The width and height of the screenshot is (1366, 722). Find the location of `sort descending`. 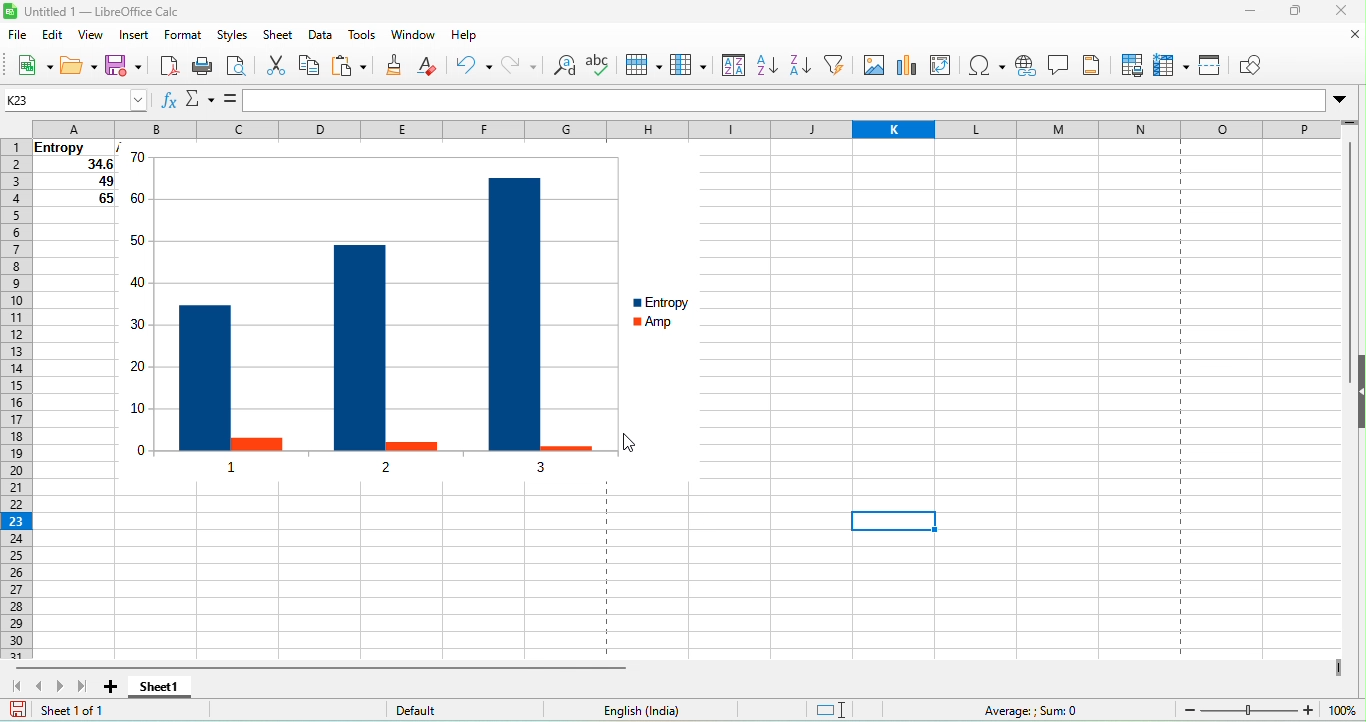

sort descending is located at coordinates (800, 64).